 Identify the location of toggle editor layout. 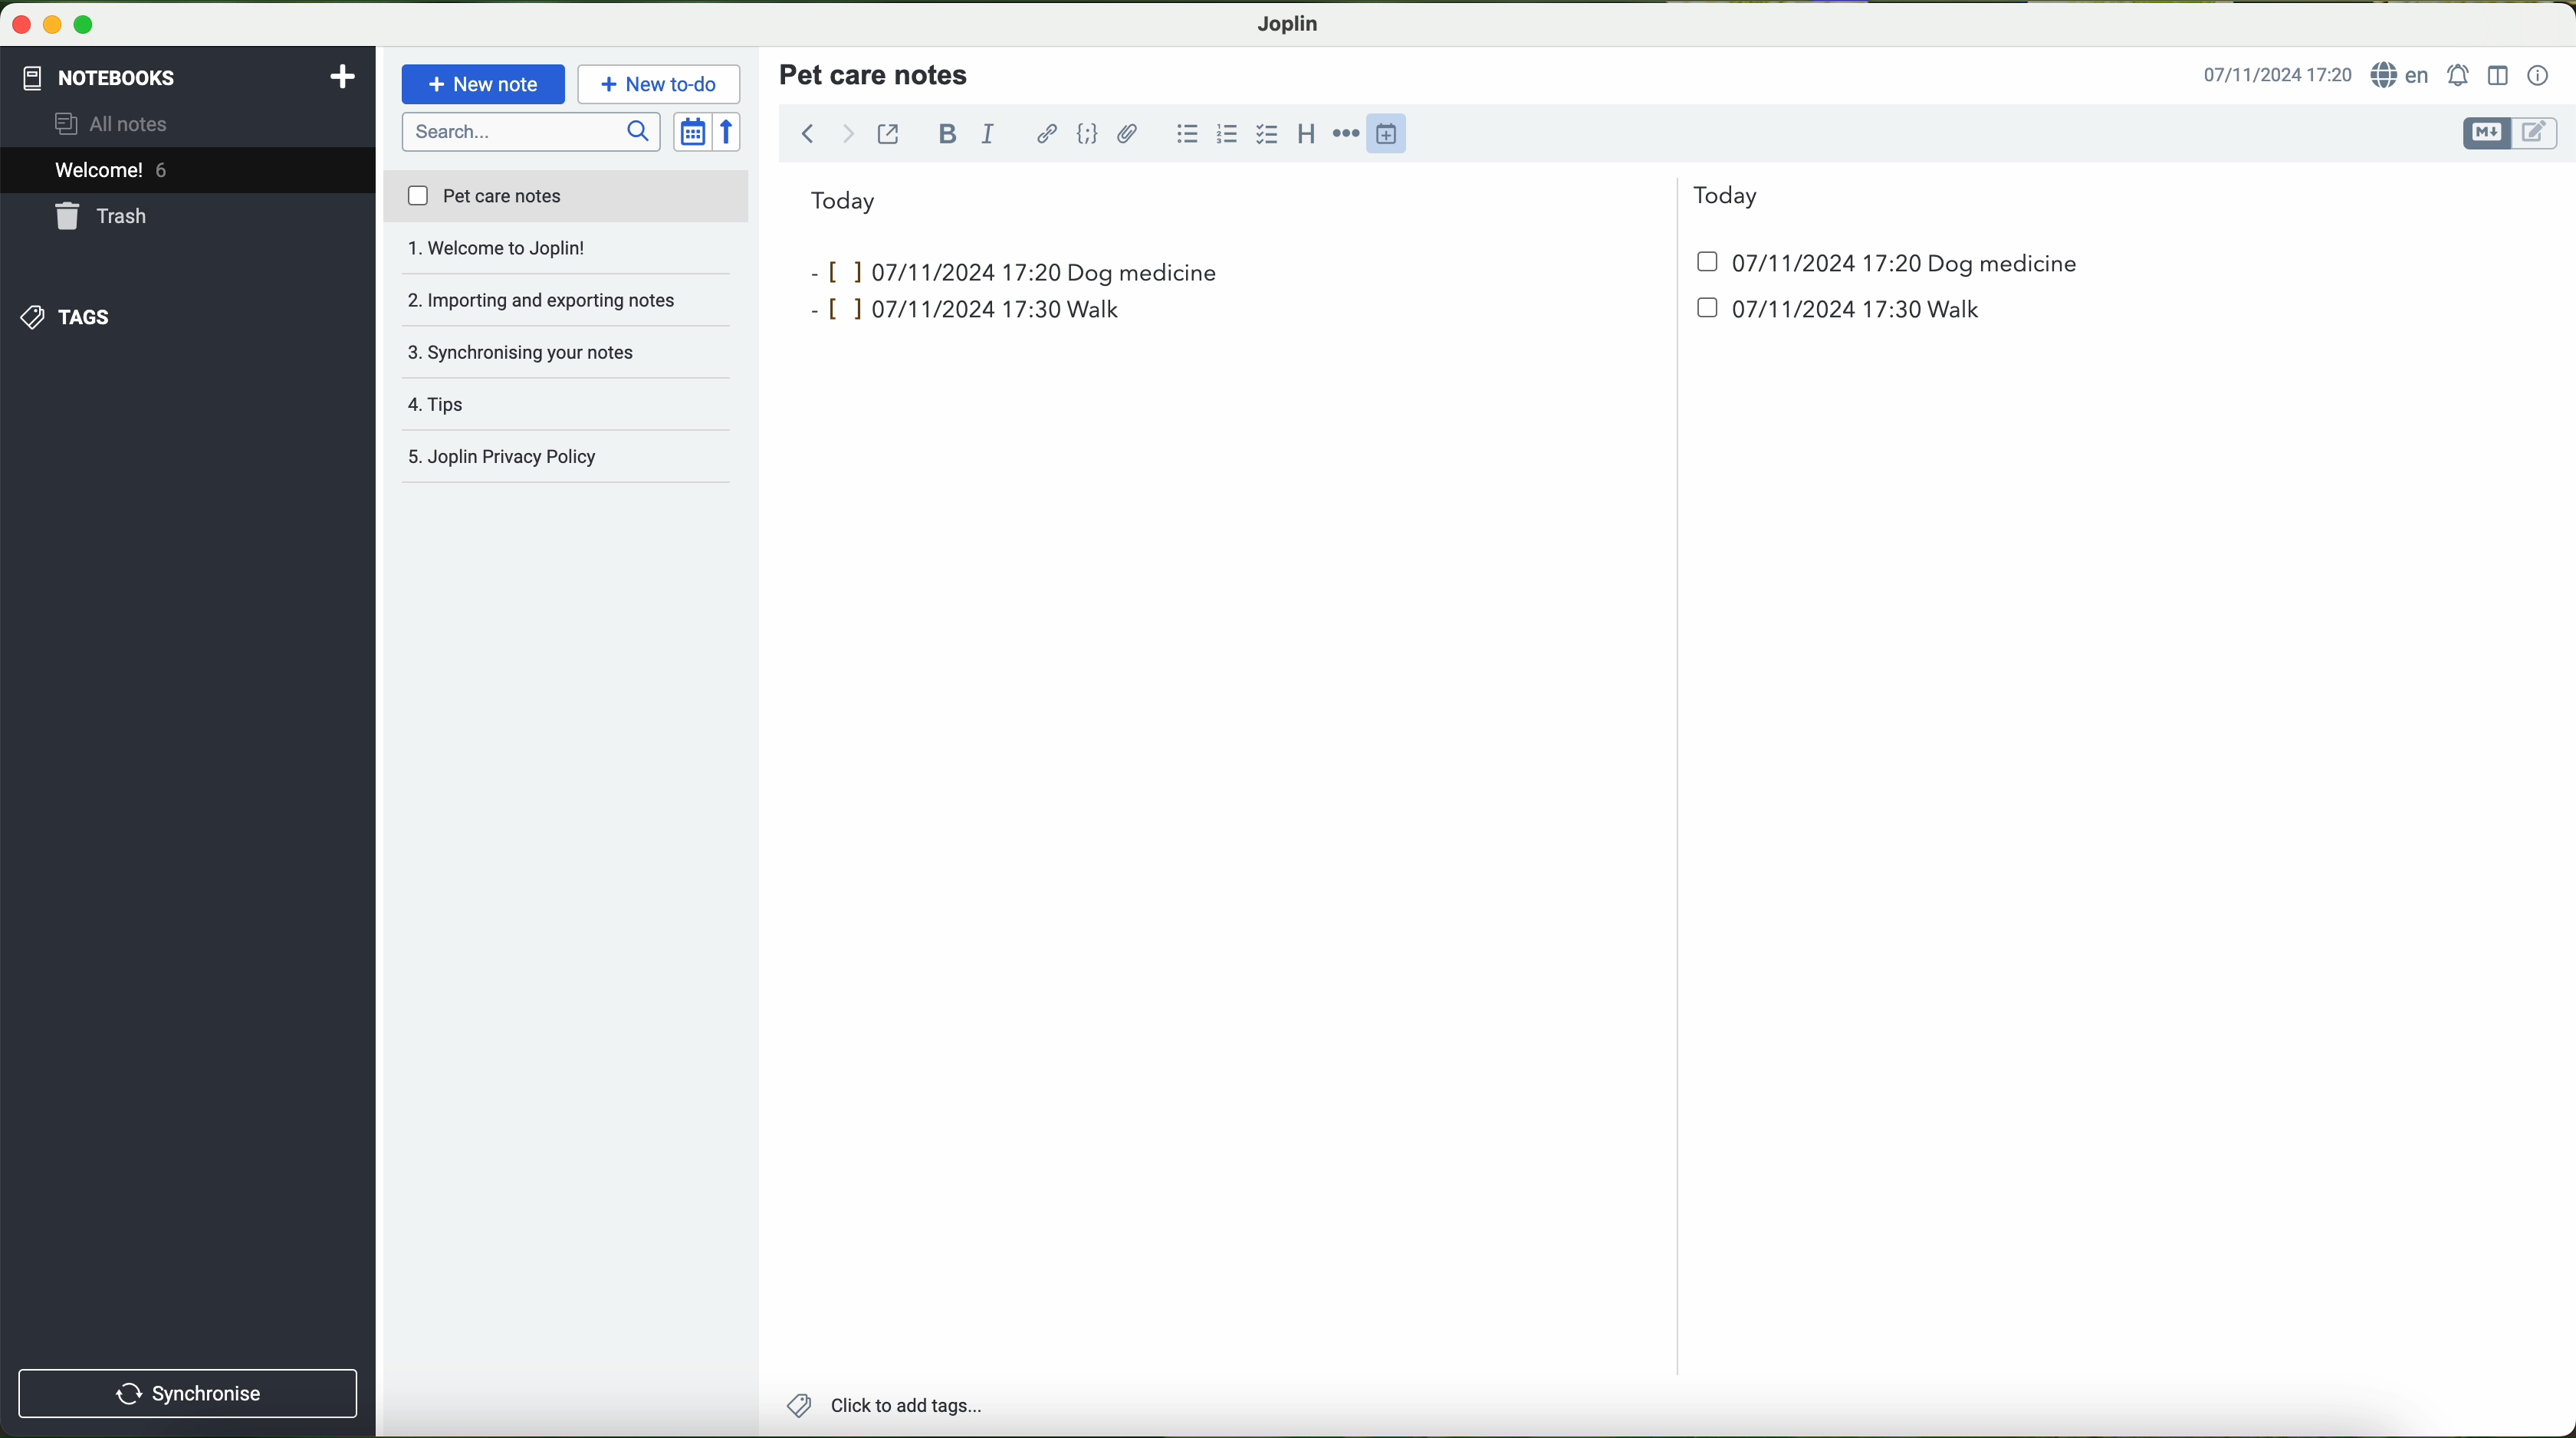
(2499, 74).